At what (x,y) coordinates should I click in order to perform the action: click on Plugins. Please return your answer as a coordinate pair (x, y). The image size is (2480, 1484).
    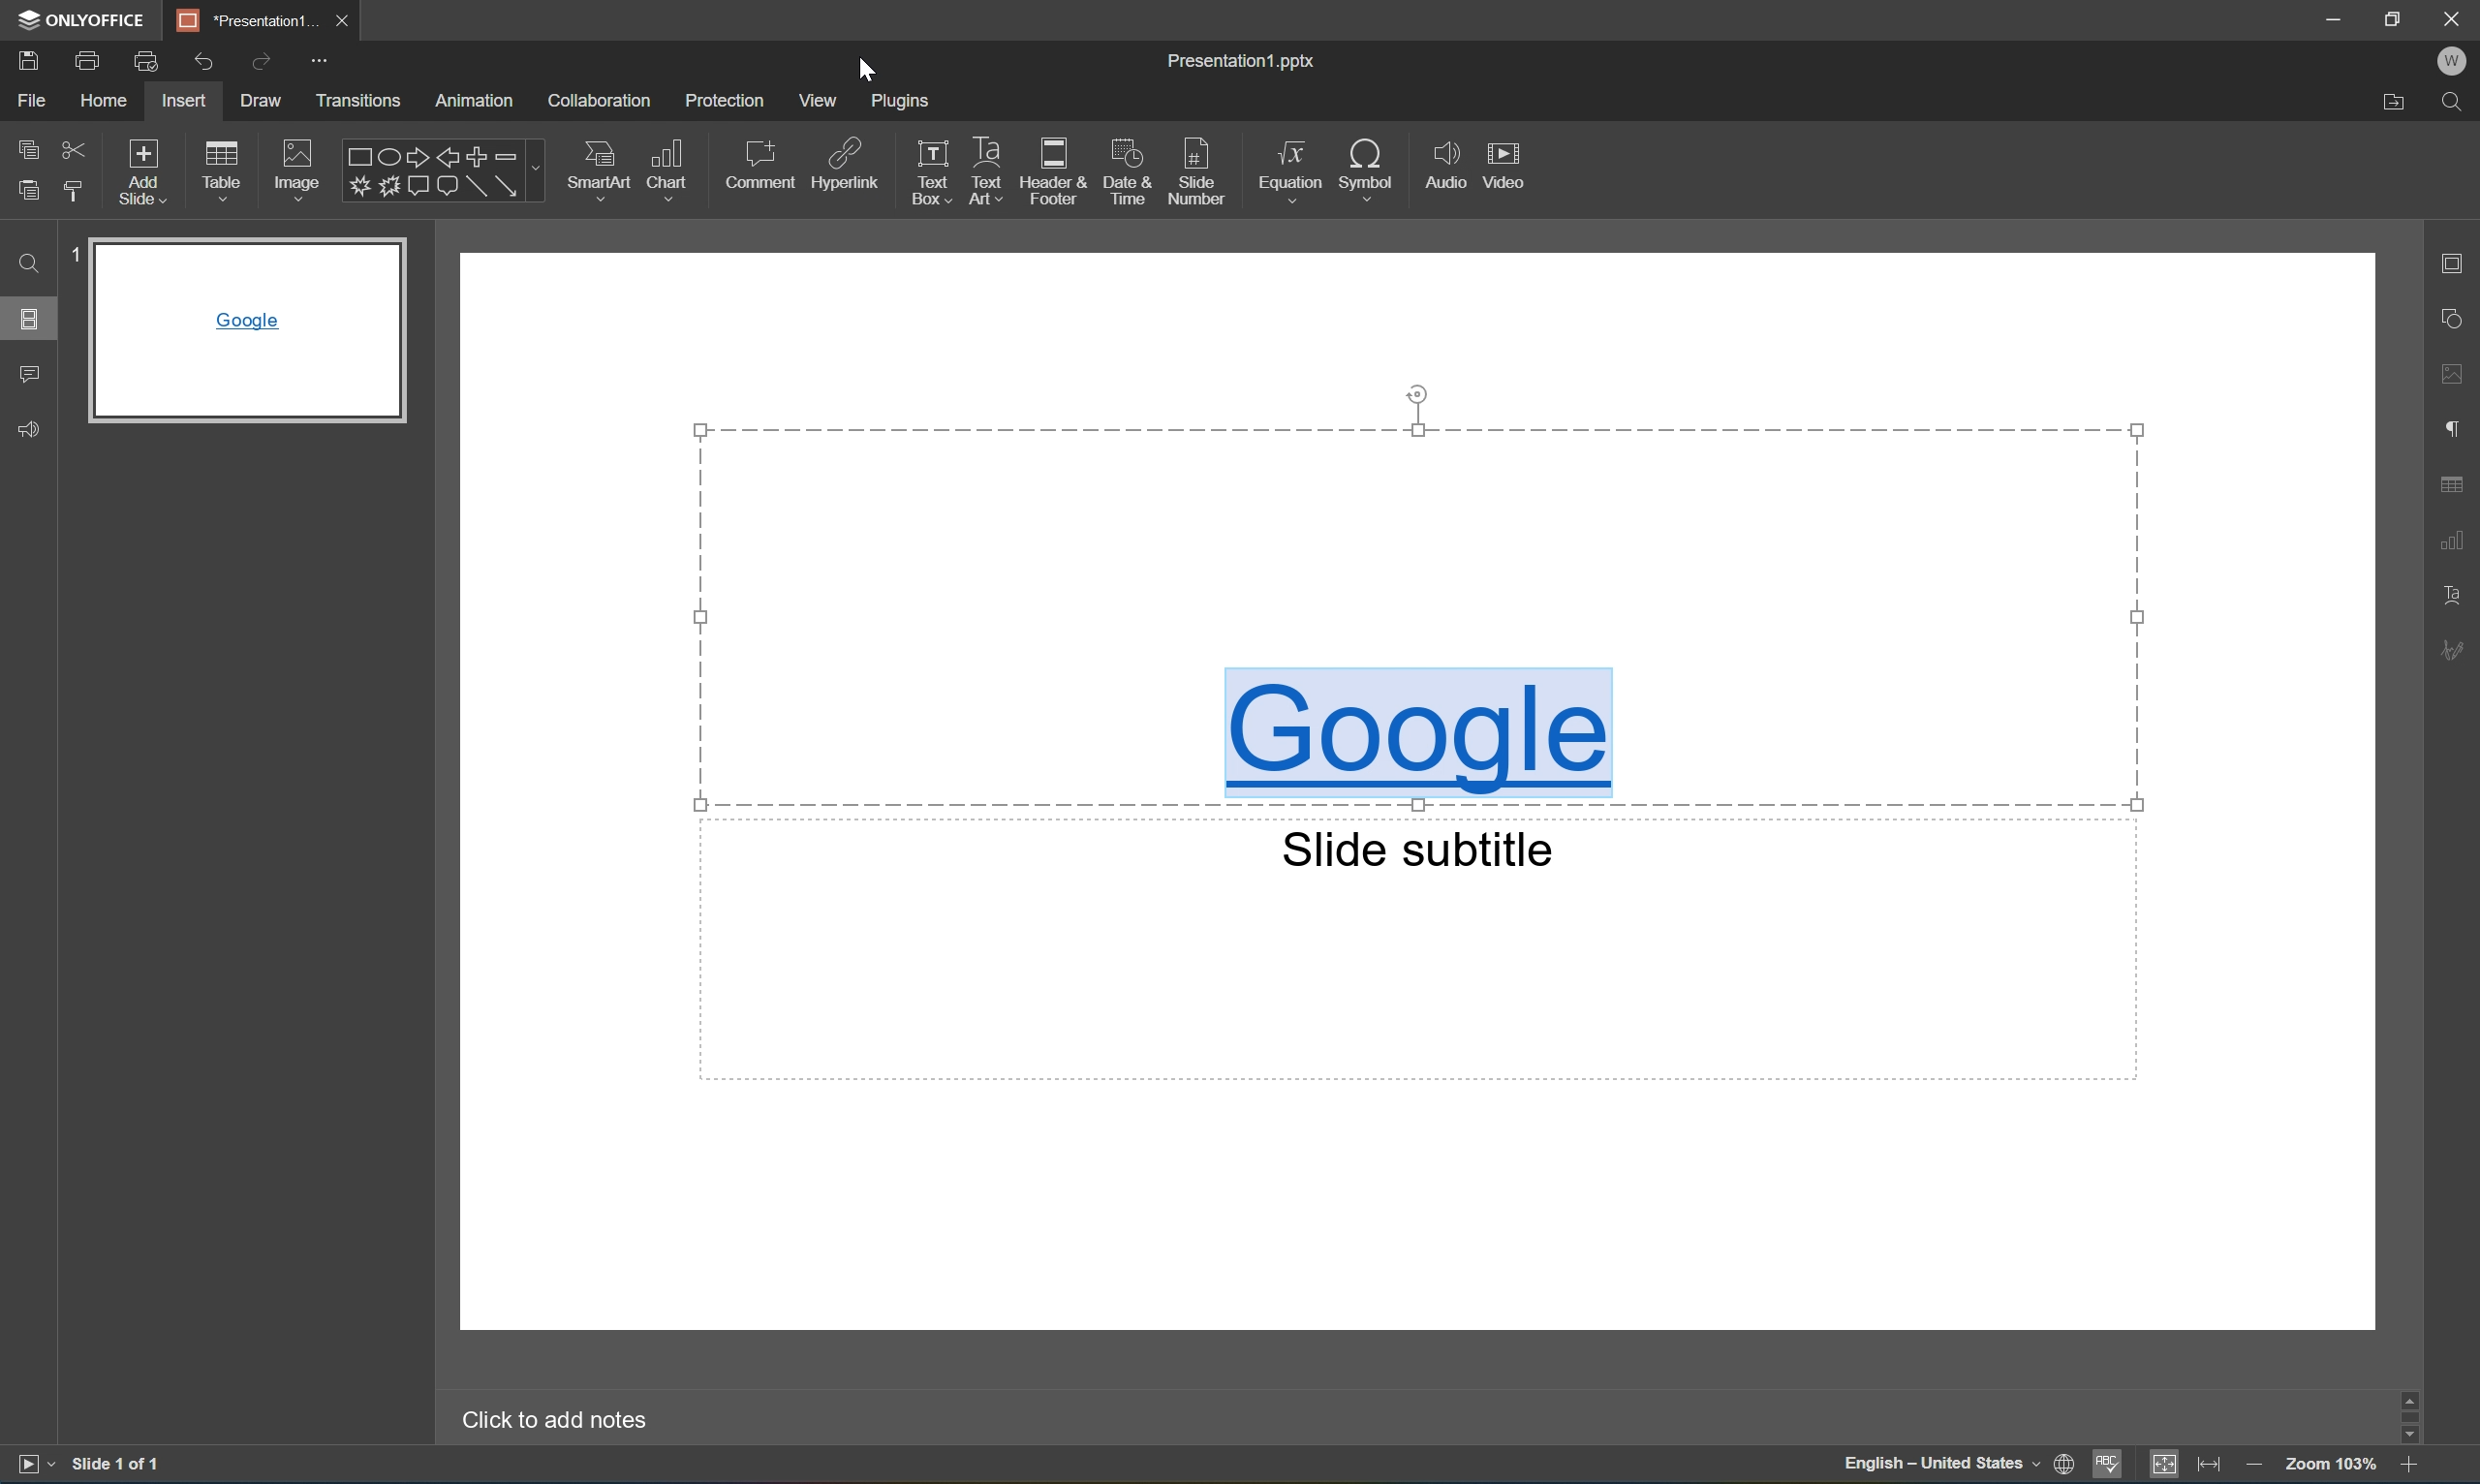
    Looking at the image, I should click on (905, 102).